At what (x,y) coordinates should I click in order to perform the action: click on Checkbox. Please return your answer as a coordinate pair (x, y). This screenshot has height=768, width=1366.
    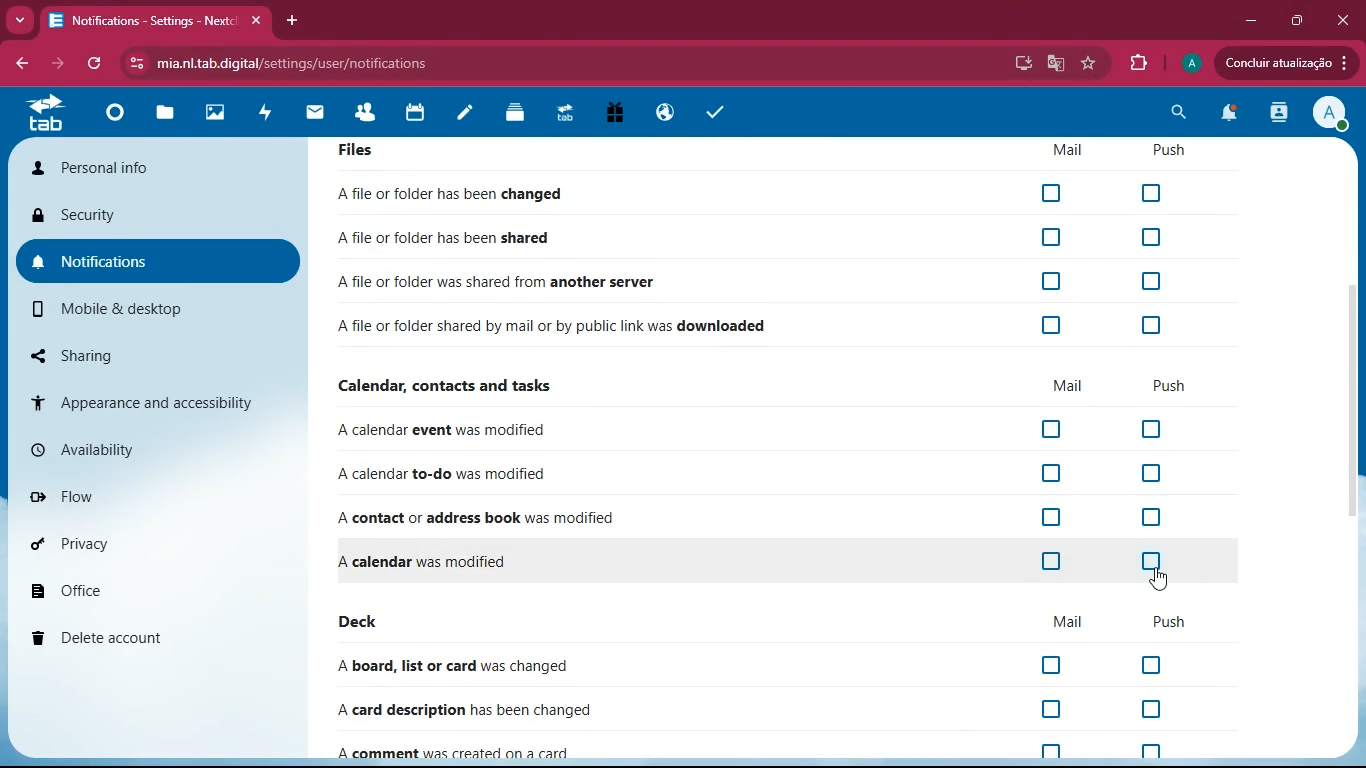
    Looking at the image, I should click on (1055, 282).